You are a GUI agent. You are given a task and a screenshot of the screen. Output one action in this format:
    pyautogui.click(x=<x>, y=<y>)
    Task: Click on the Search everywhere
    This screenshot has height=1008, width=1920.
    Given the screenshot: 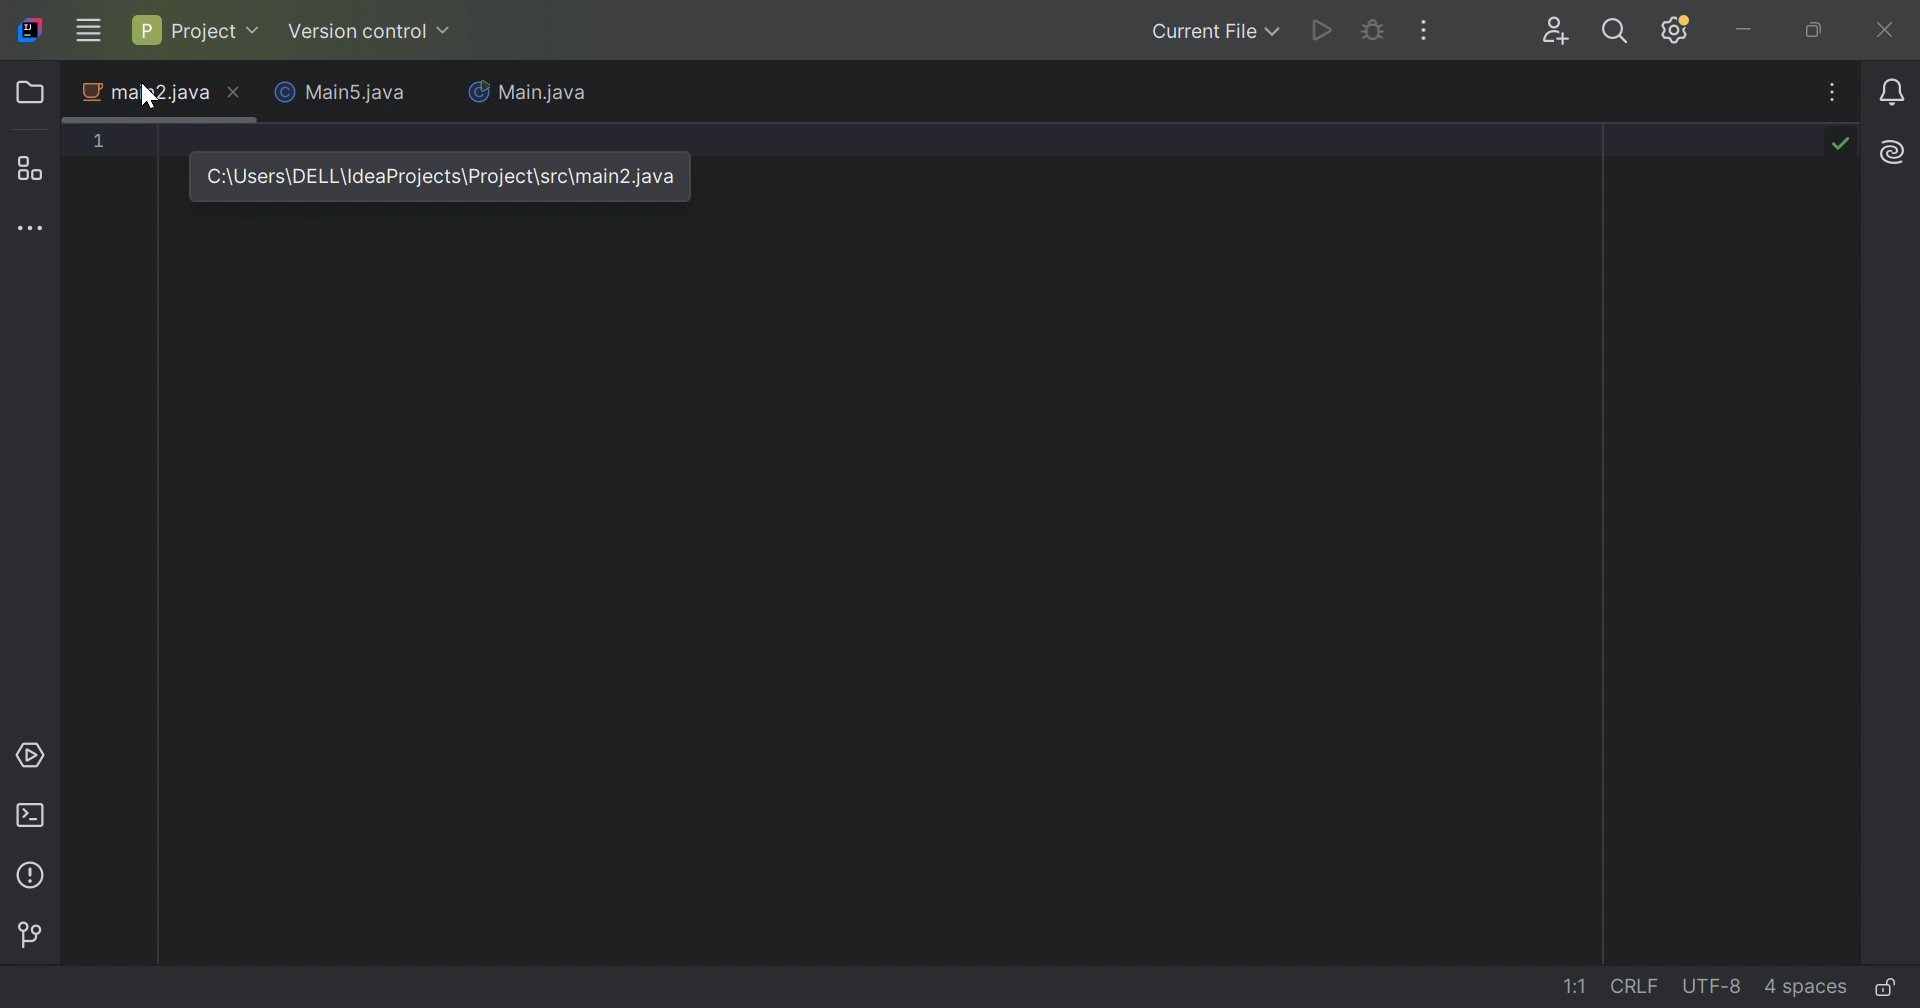 What is the action you would take?
    pyautogui.click(x=1620, y=34)
    